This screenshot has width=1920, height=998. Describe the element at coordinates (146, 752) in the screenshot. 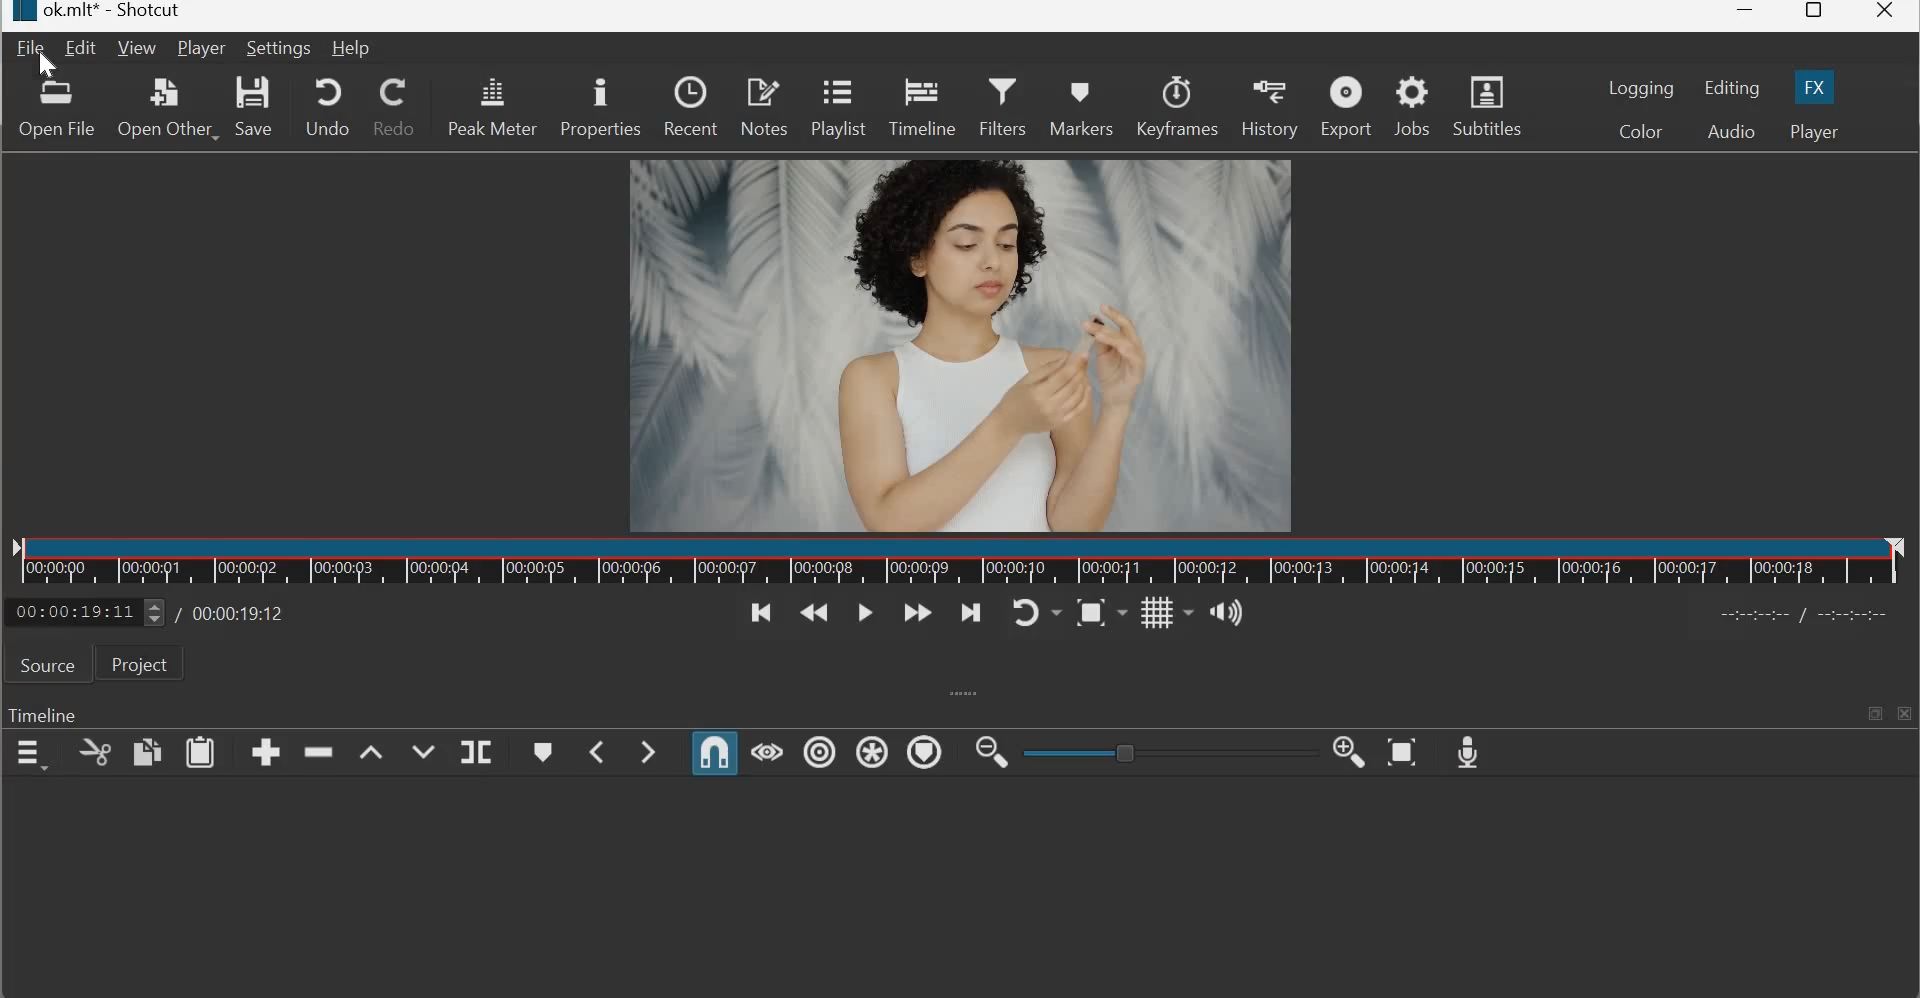

I see `copy` at that location.